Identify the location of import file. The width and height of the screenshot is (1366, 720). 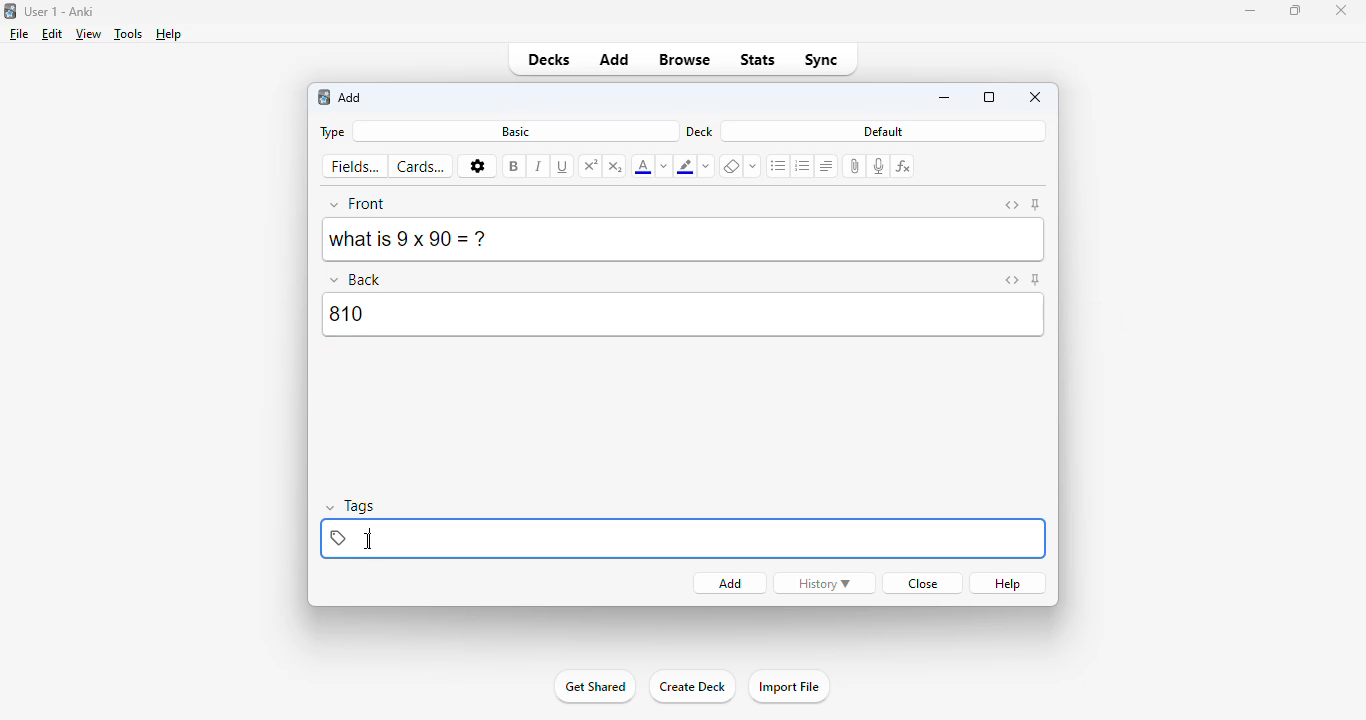
(788, 687).